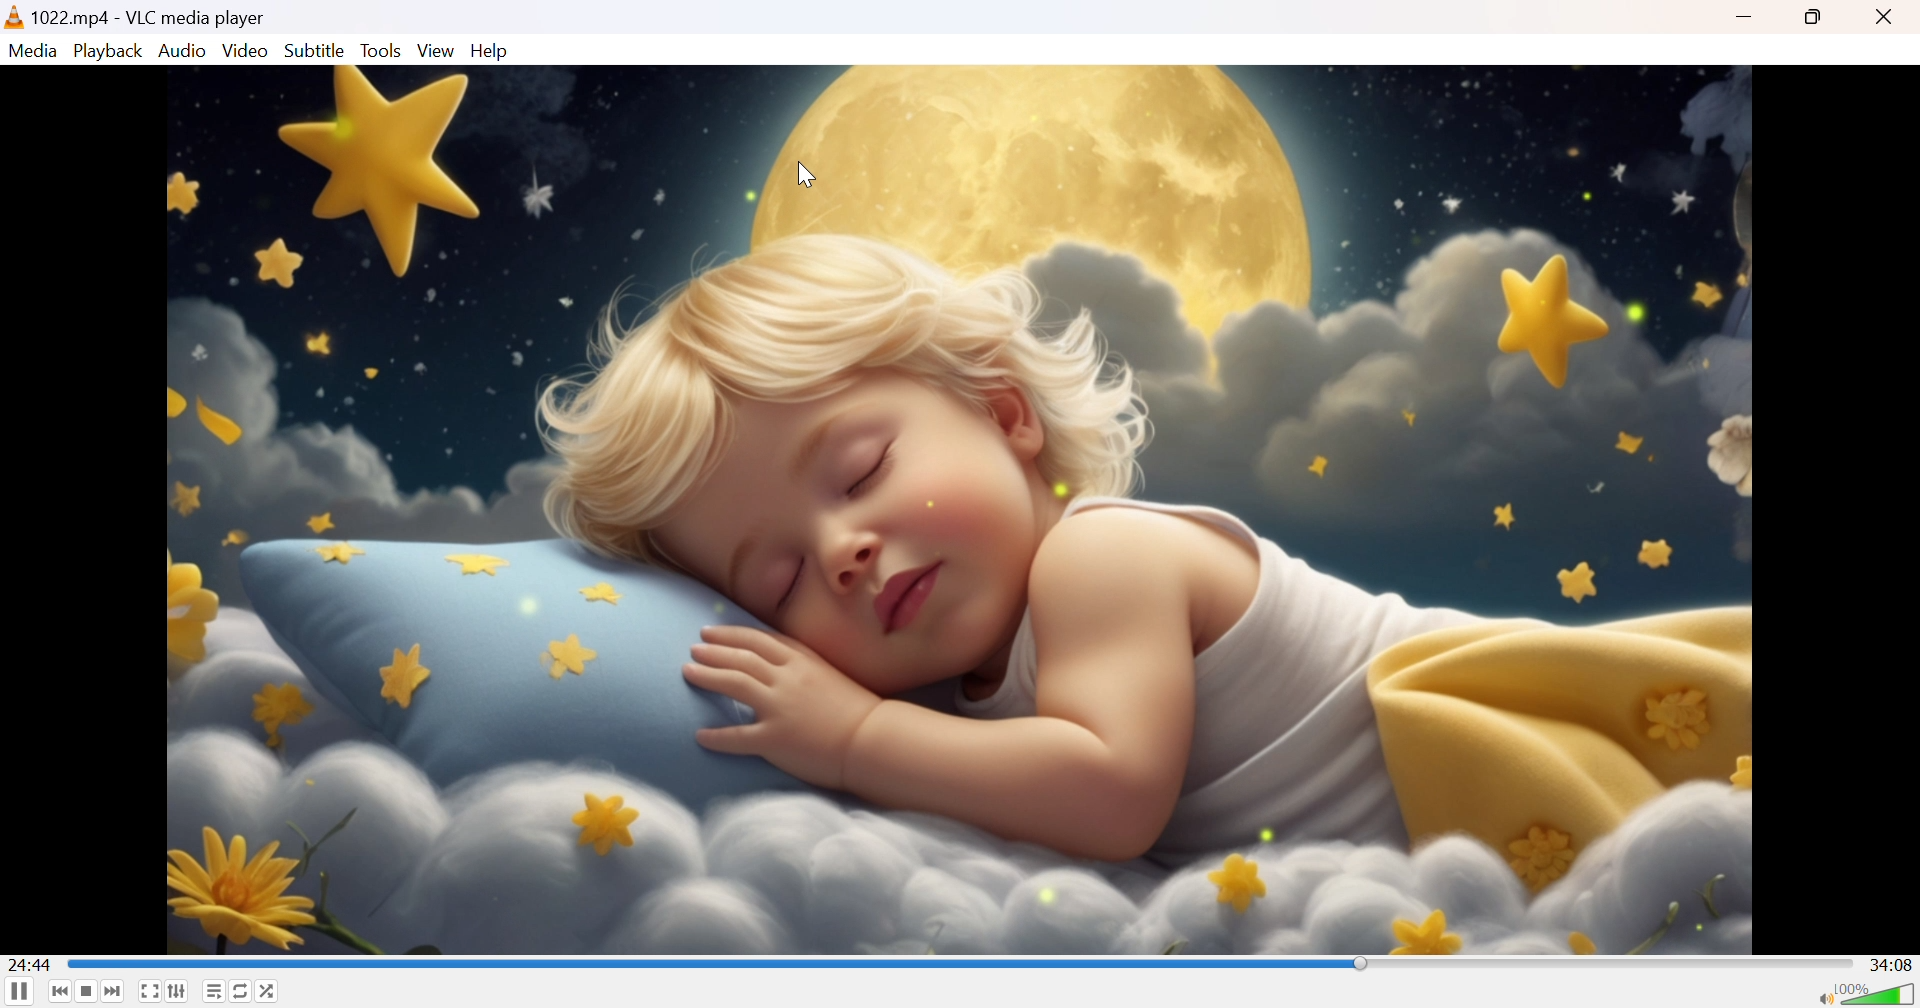  Describe the element at coordinates (59, 992) in the screenshot. I see `Previous media in the playlist, skip backward when held` at that location.